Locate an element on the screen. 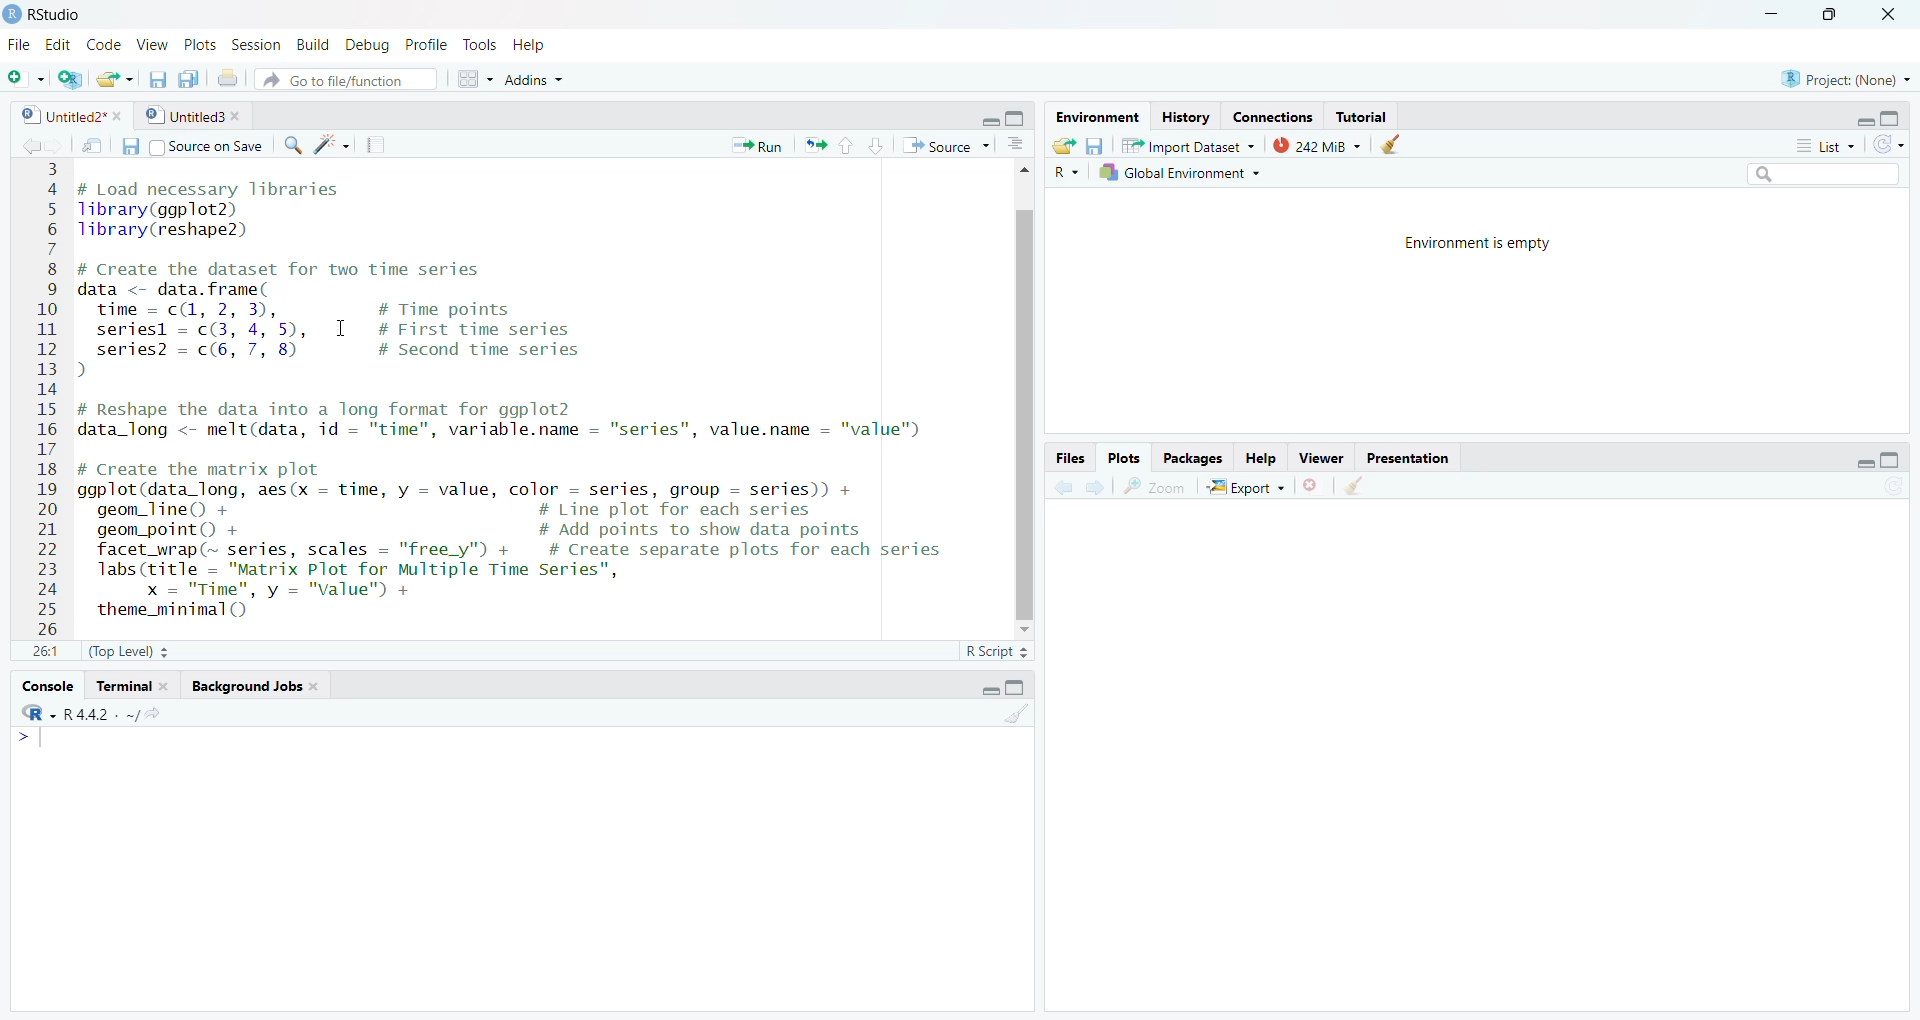  Maximize is located at coordinates (1834, 14).